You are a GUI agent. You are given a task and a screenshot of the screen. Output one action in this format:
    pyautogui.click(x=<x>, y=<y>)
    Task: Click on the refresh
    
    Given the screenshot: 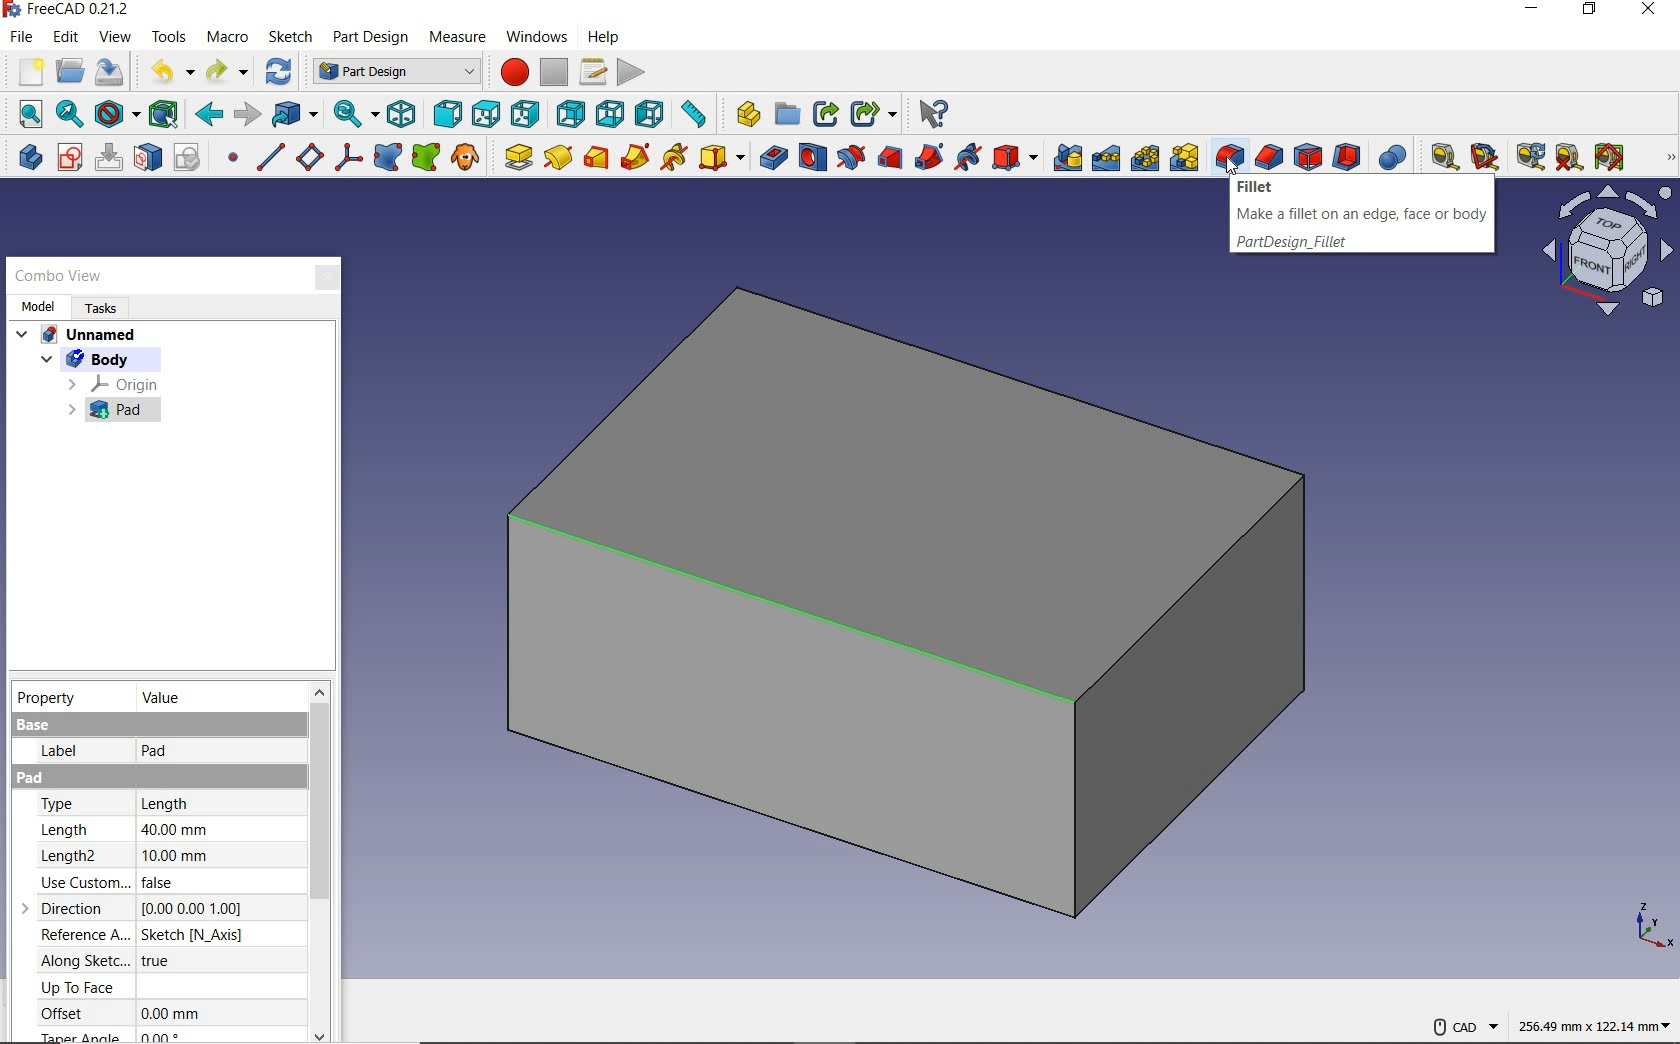 What is the action you would take?
    pyautogui.click(x=1526, y=157)
    